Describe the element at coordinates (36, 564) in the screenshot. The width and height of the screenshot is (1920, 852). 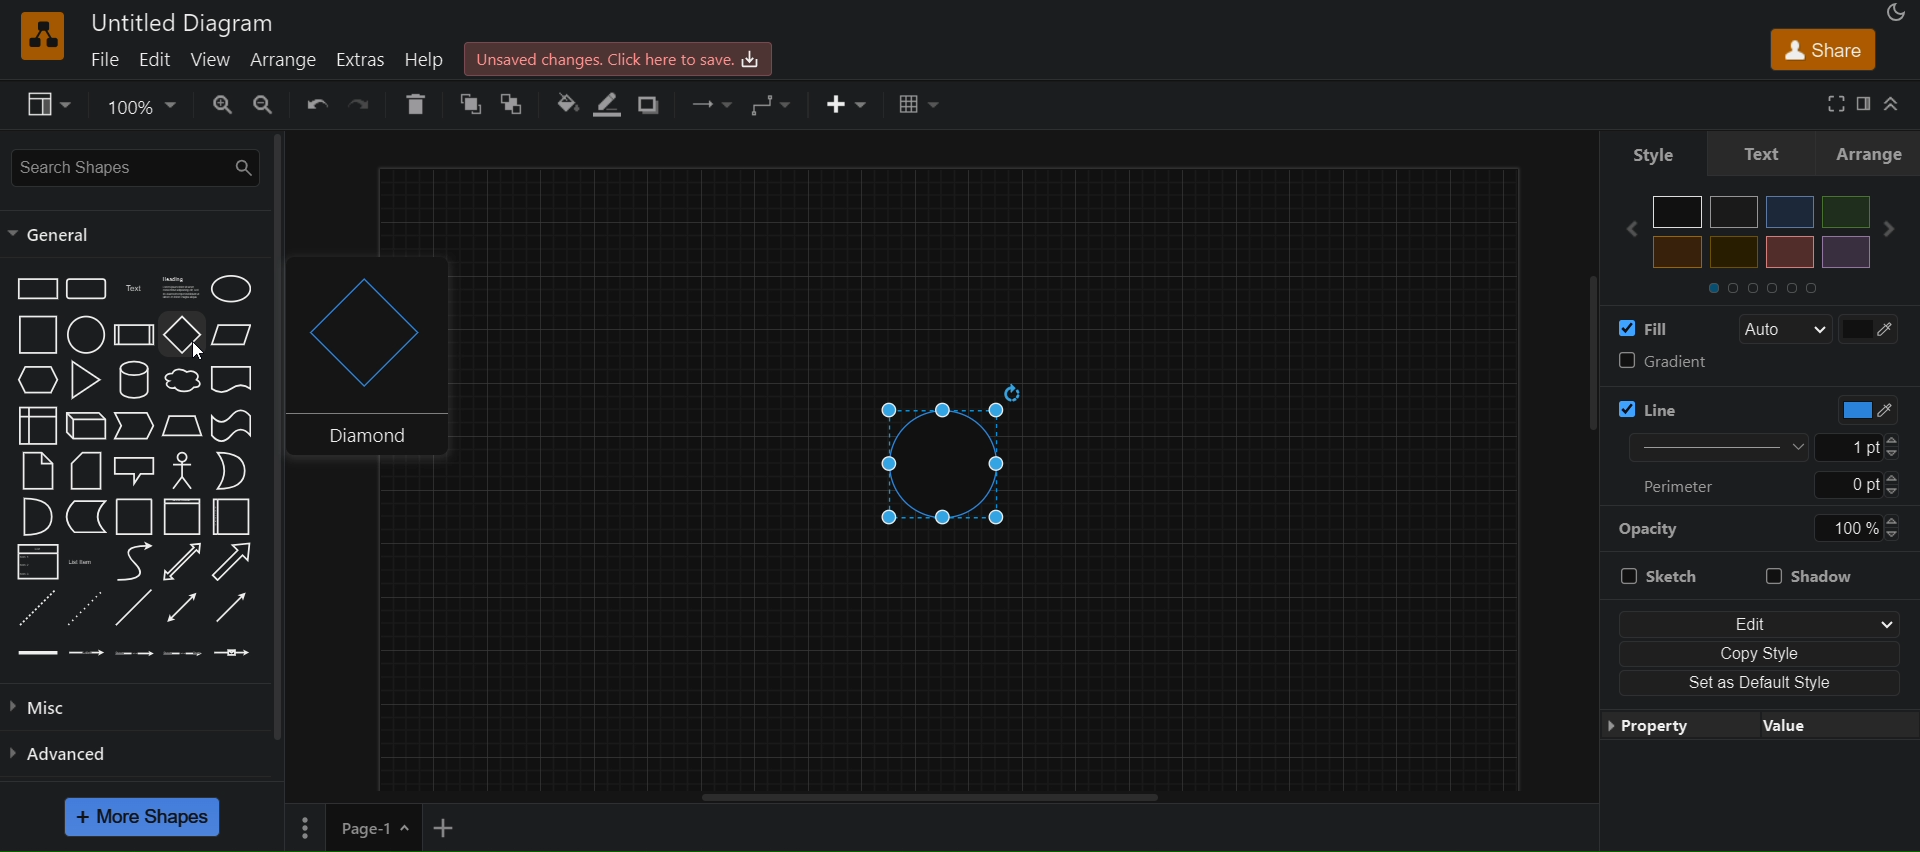
I see `list` at that location.